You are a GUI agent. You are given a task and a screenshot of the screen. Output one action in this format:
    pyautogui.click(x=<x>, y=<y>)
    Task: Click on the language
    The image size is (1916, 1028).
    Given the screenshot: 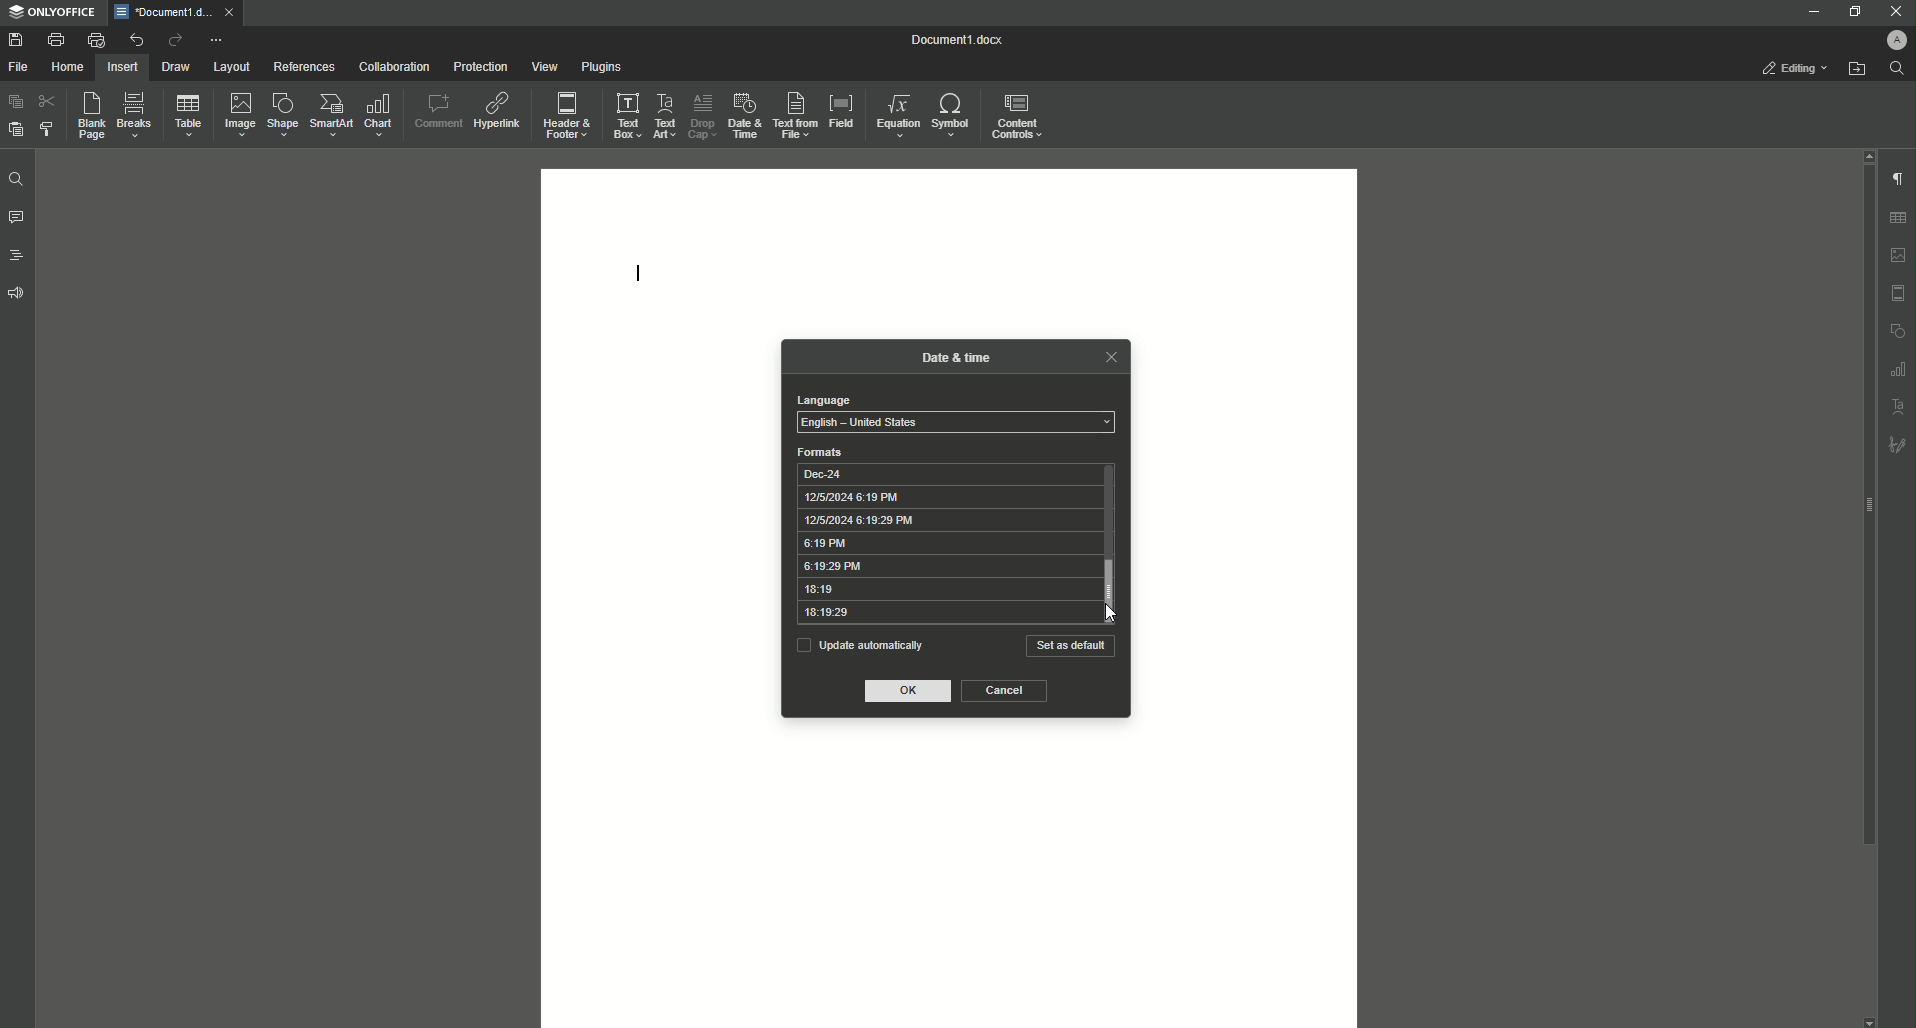 What is the action you would take?
    pyautogui.click(x=822, y=400)
    